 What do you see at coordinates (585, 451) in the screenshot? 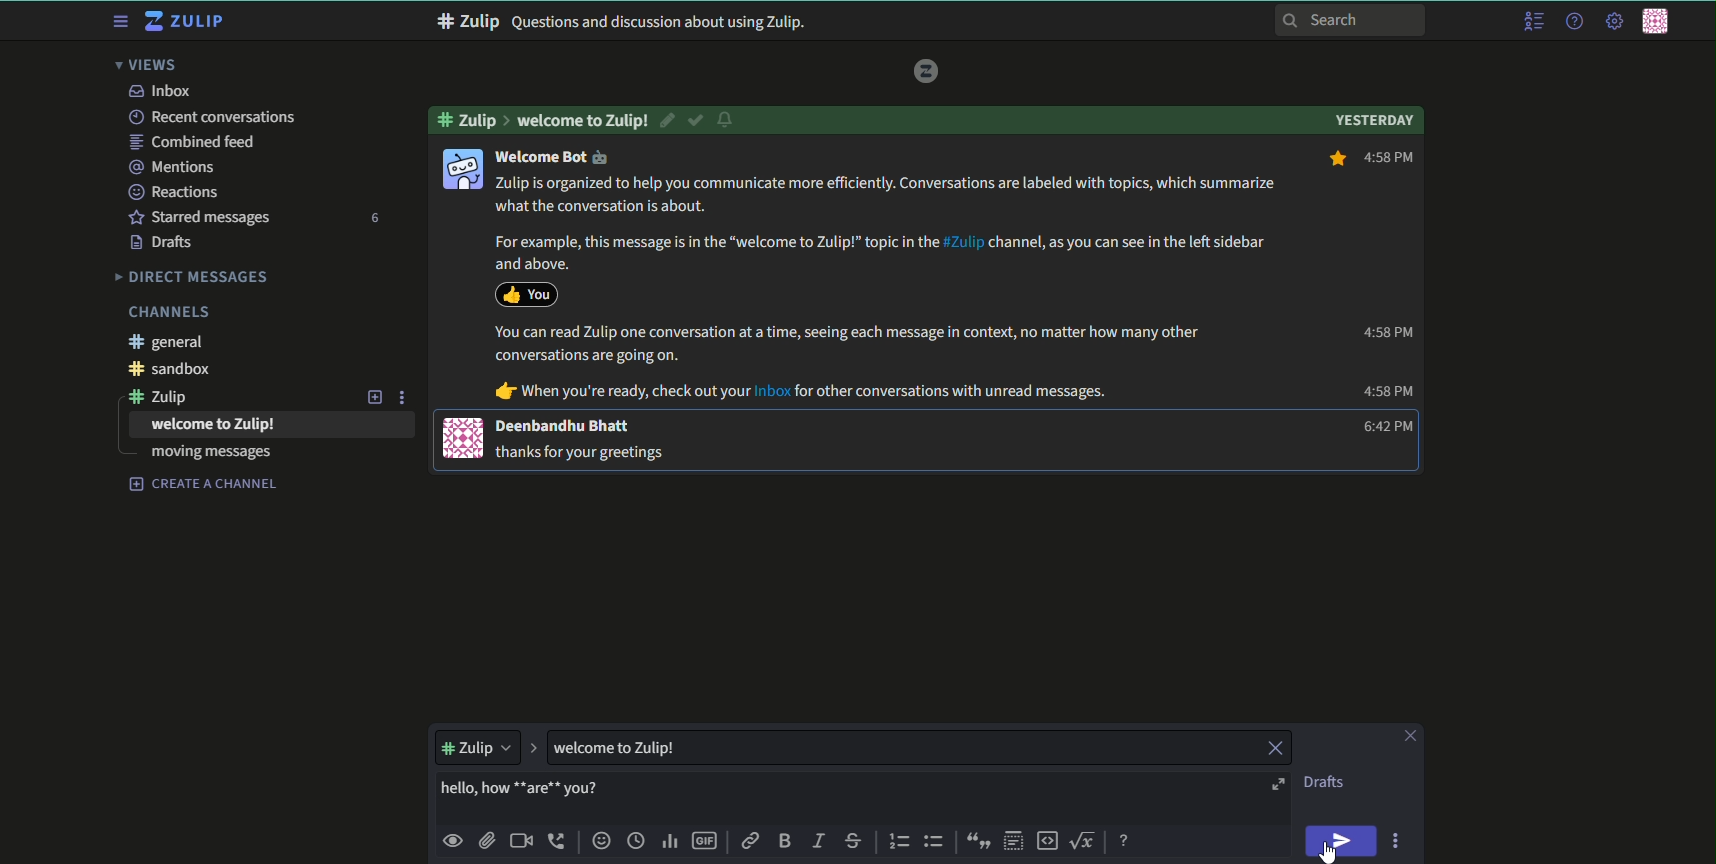
I see `j@ thanks for your greetings` at bounding box center [585, 451].